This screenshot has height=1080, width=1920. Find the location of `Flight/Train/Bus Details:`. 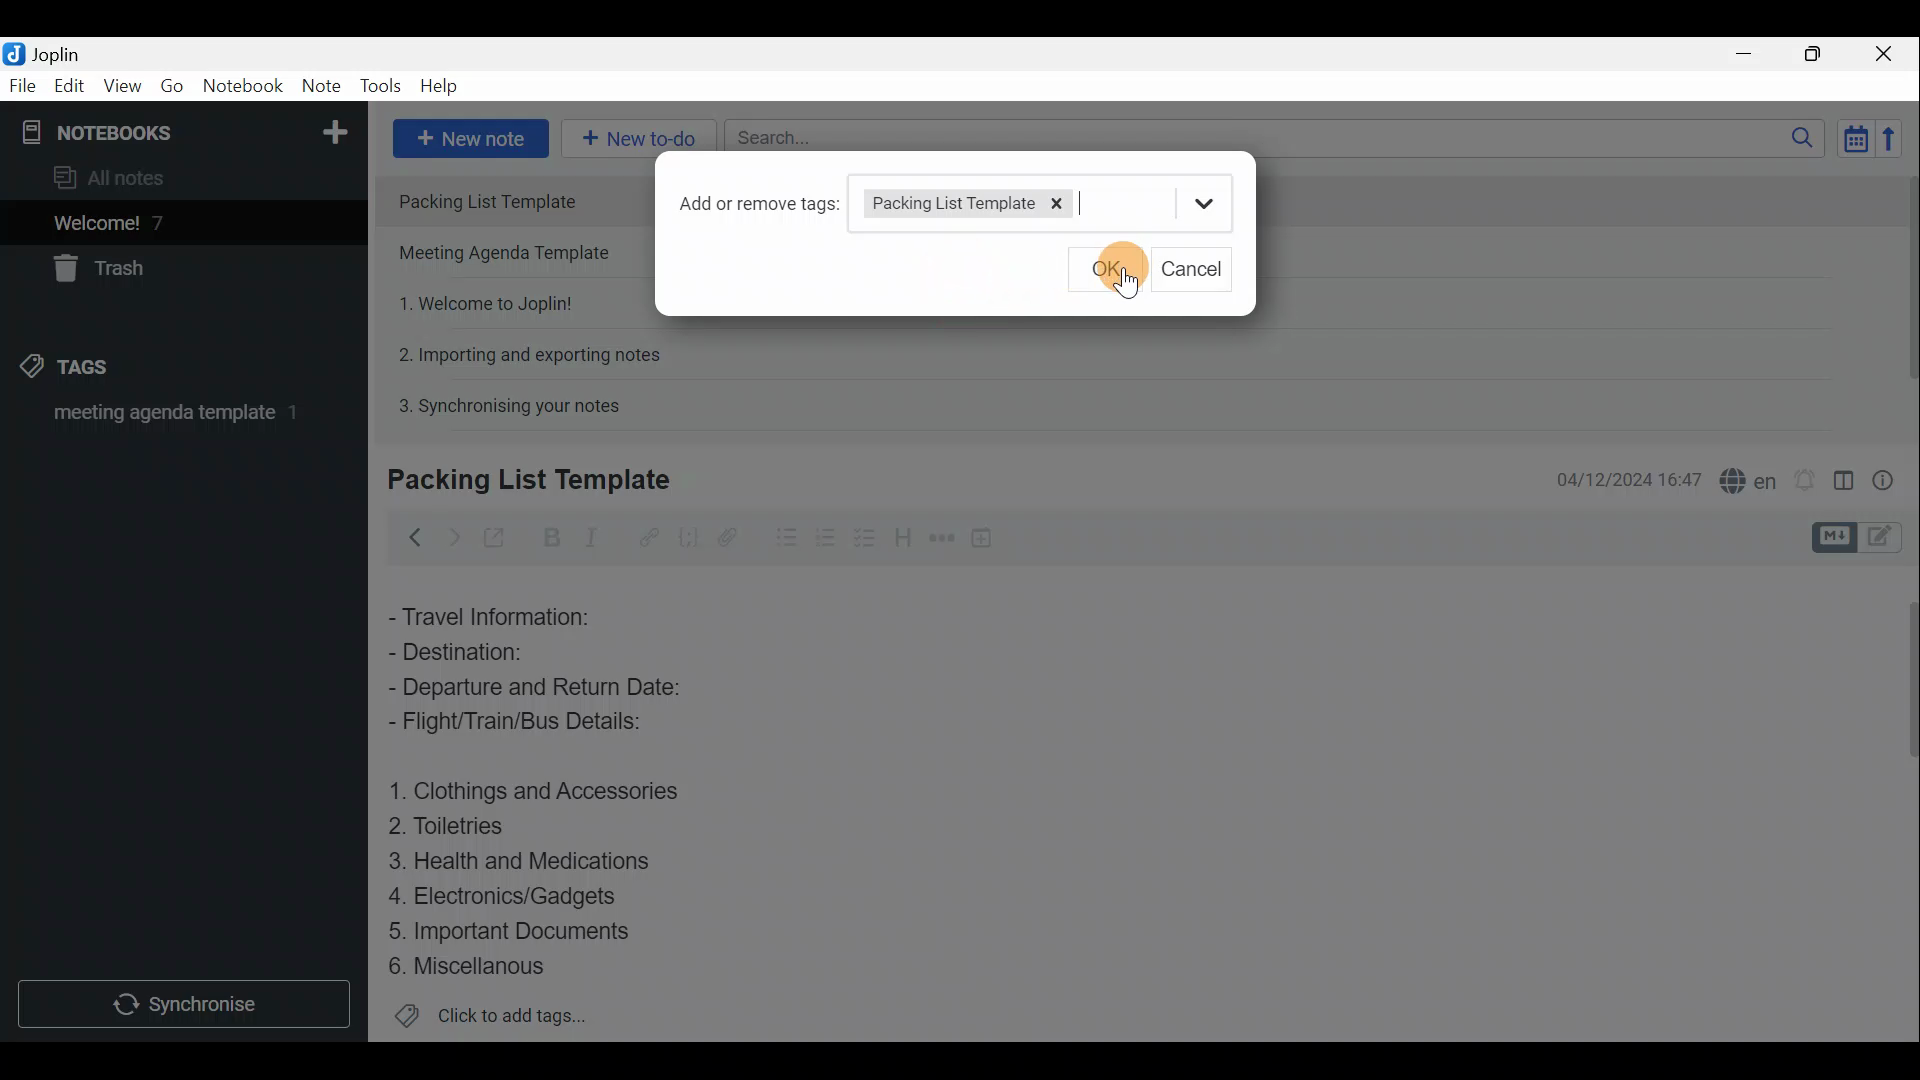

Flight/Train/Bus Details: is located at coordinates (536, 727).